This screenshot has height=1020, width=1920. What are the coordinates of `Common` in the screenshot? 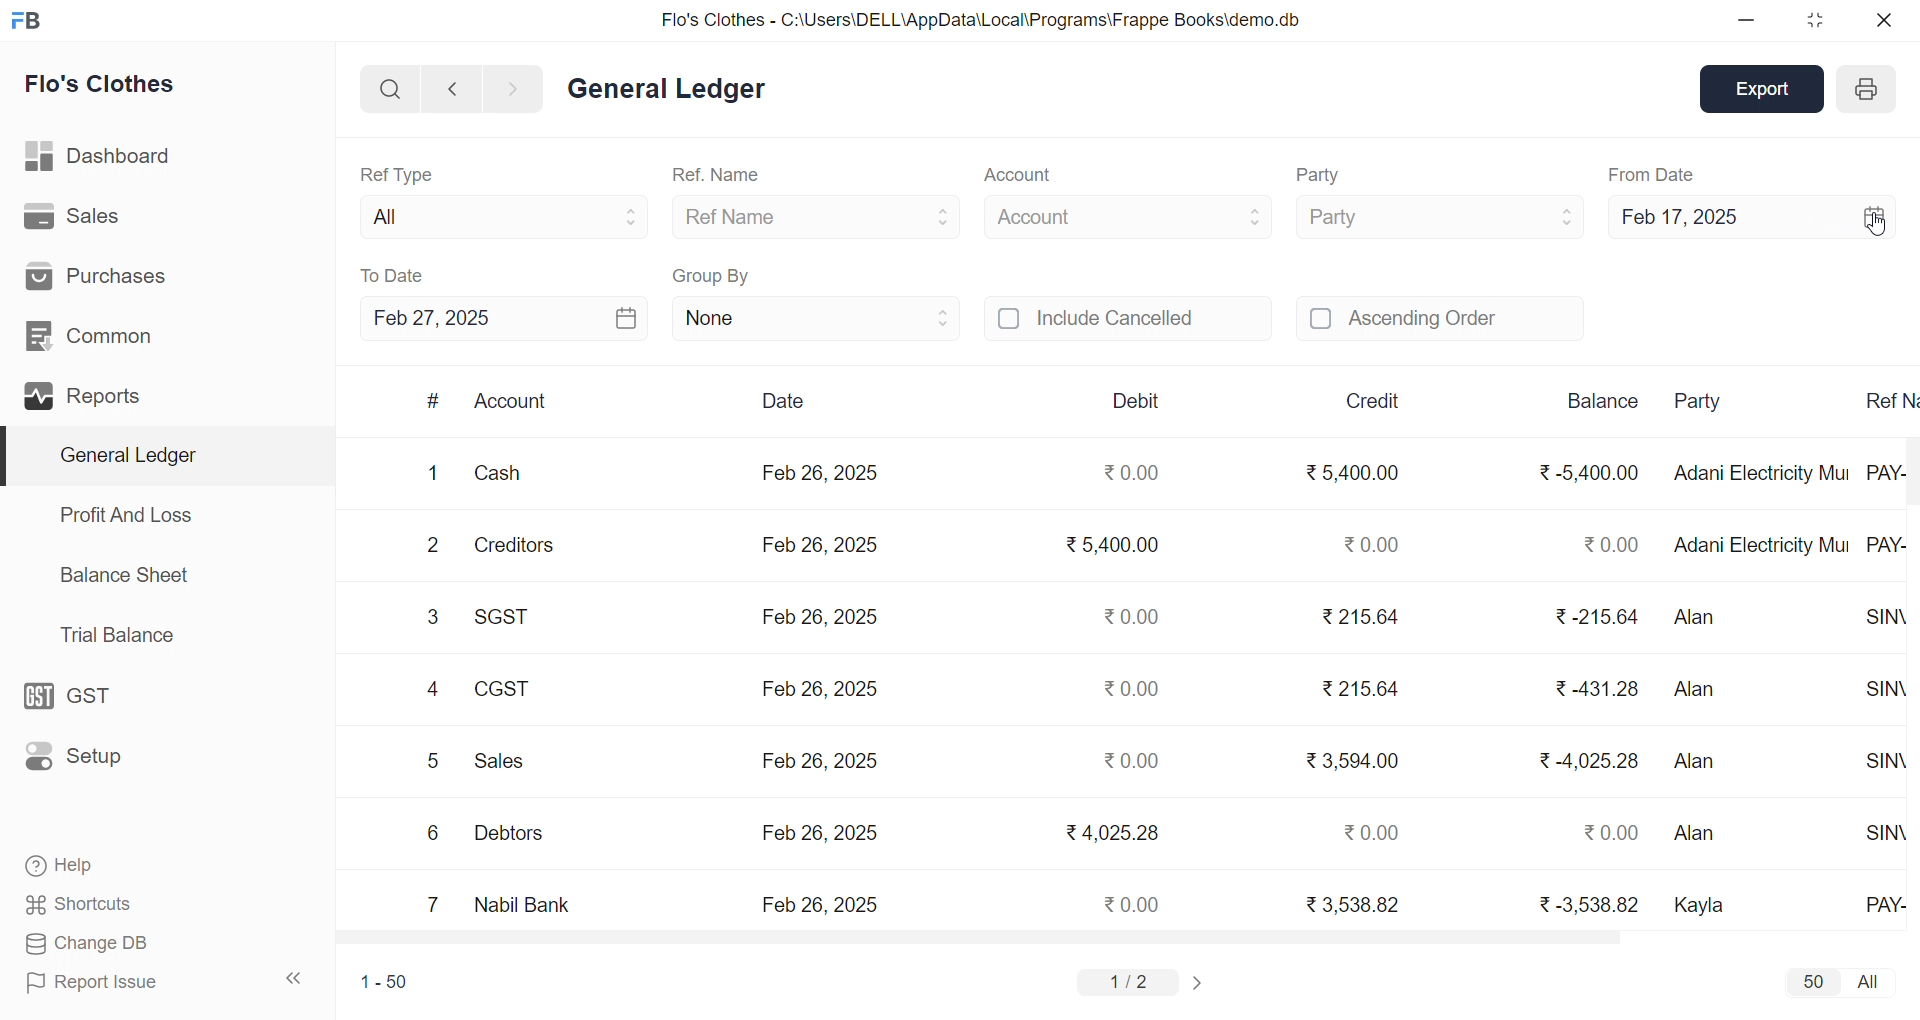 It's located at (90, 333).